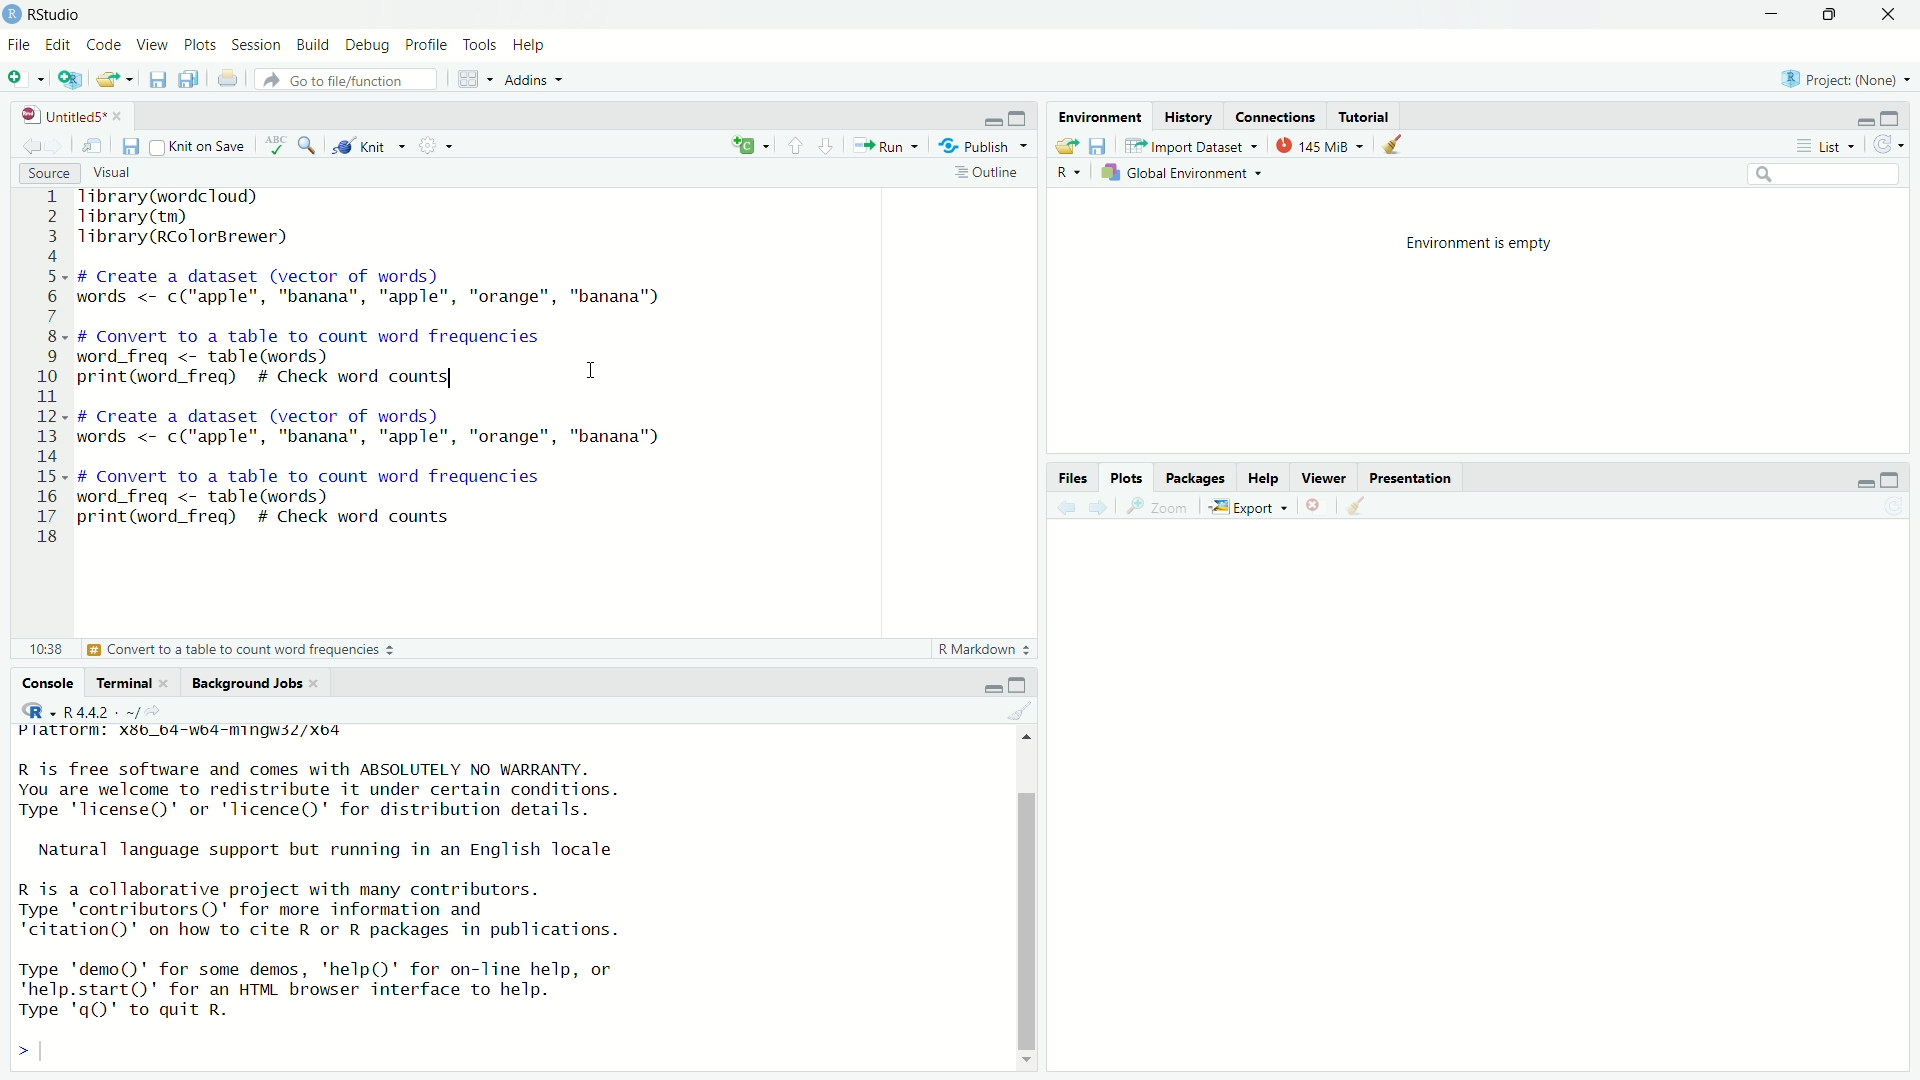 The image size is (1920, 1080). What do you see at coordinates (305, 144) in the screenshot?
I see `Find/Replace` at bounding box center [305, 144].